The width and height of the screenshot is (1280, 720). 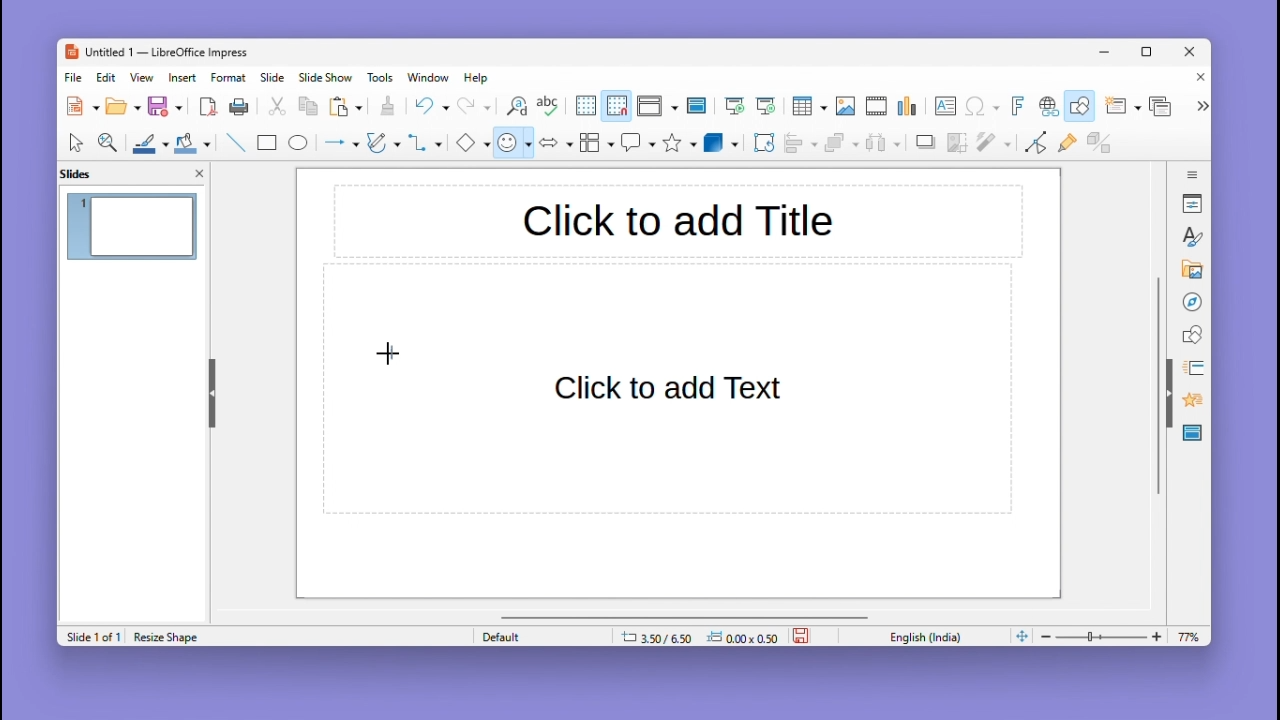 What do you see at coordinates (145, 77) in the screenshot?
I see `View` at bounding box center [145, 77].